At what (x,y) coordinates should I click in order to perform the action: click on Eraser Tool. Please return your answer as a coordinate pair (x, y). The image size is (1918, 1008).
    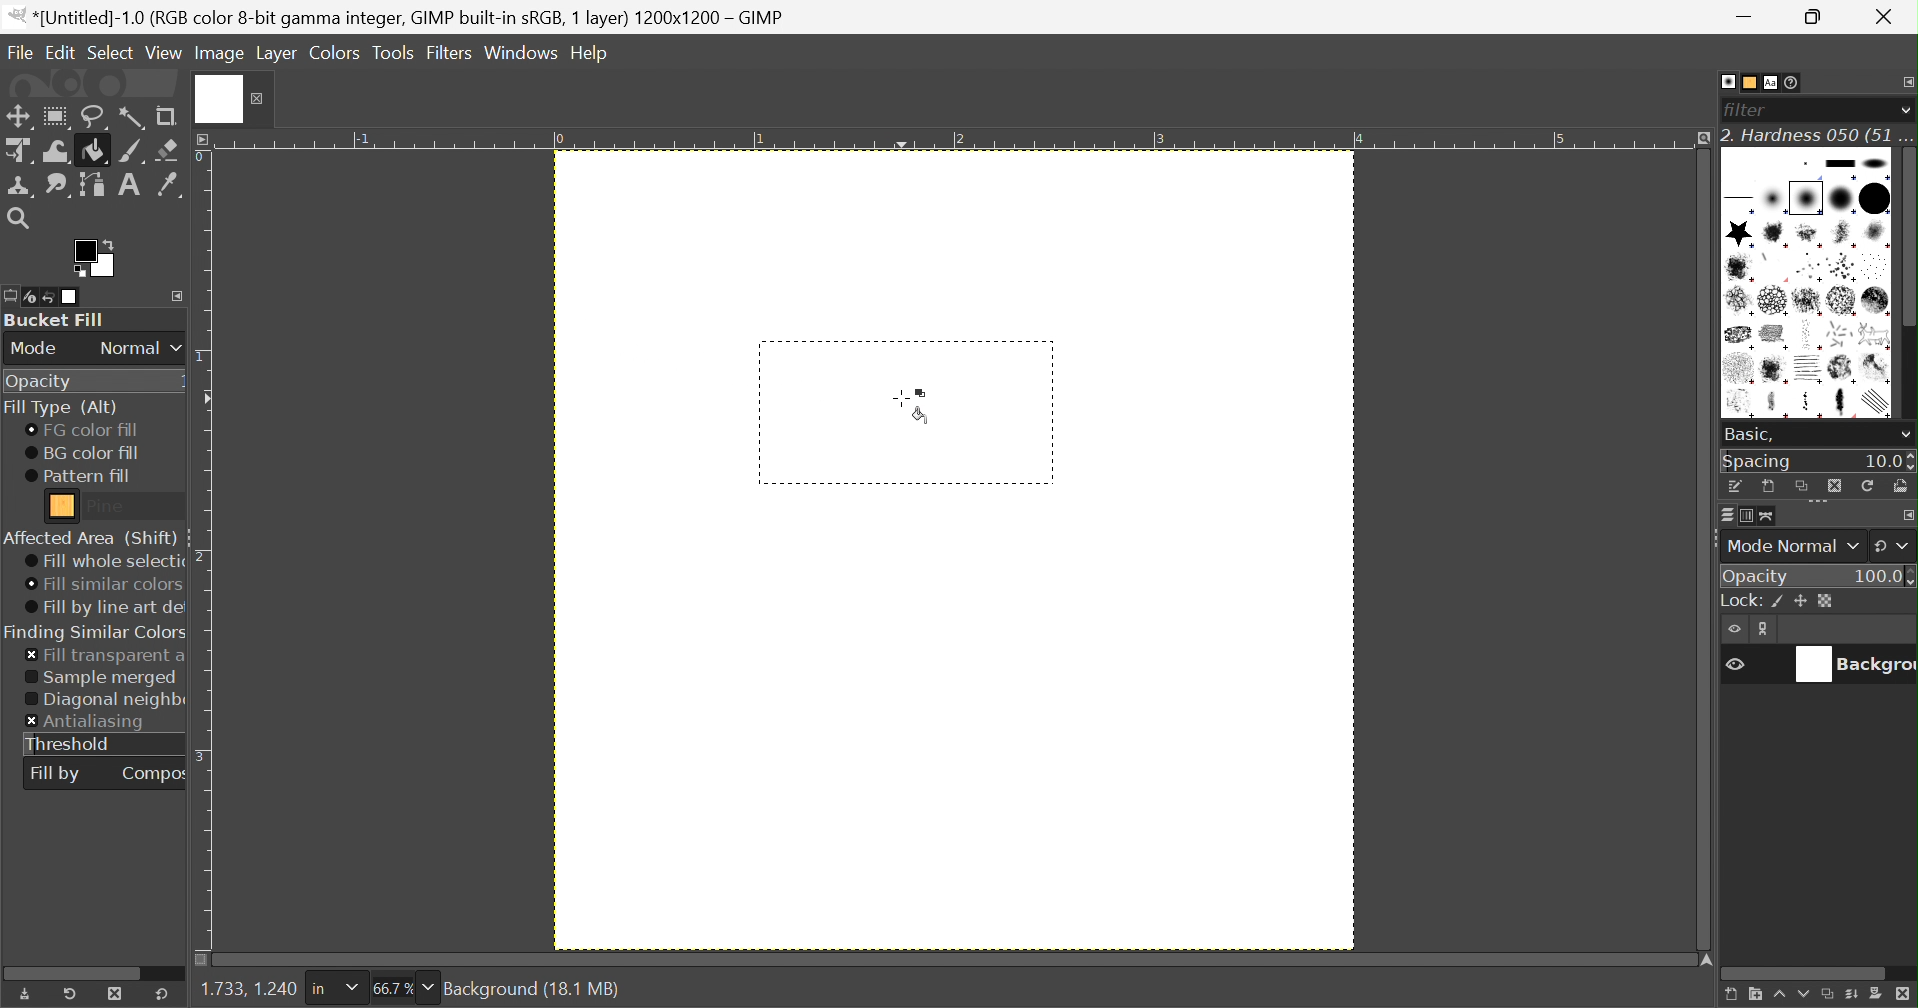
    Looking at the image, I should click on (168, 150).